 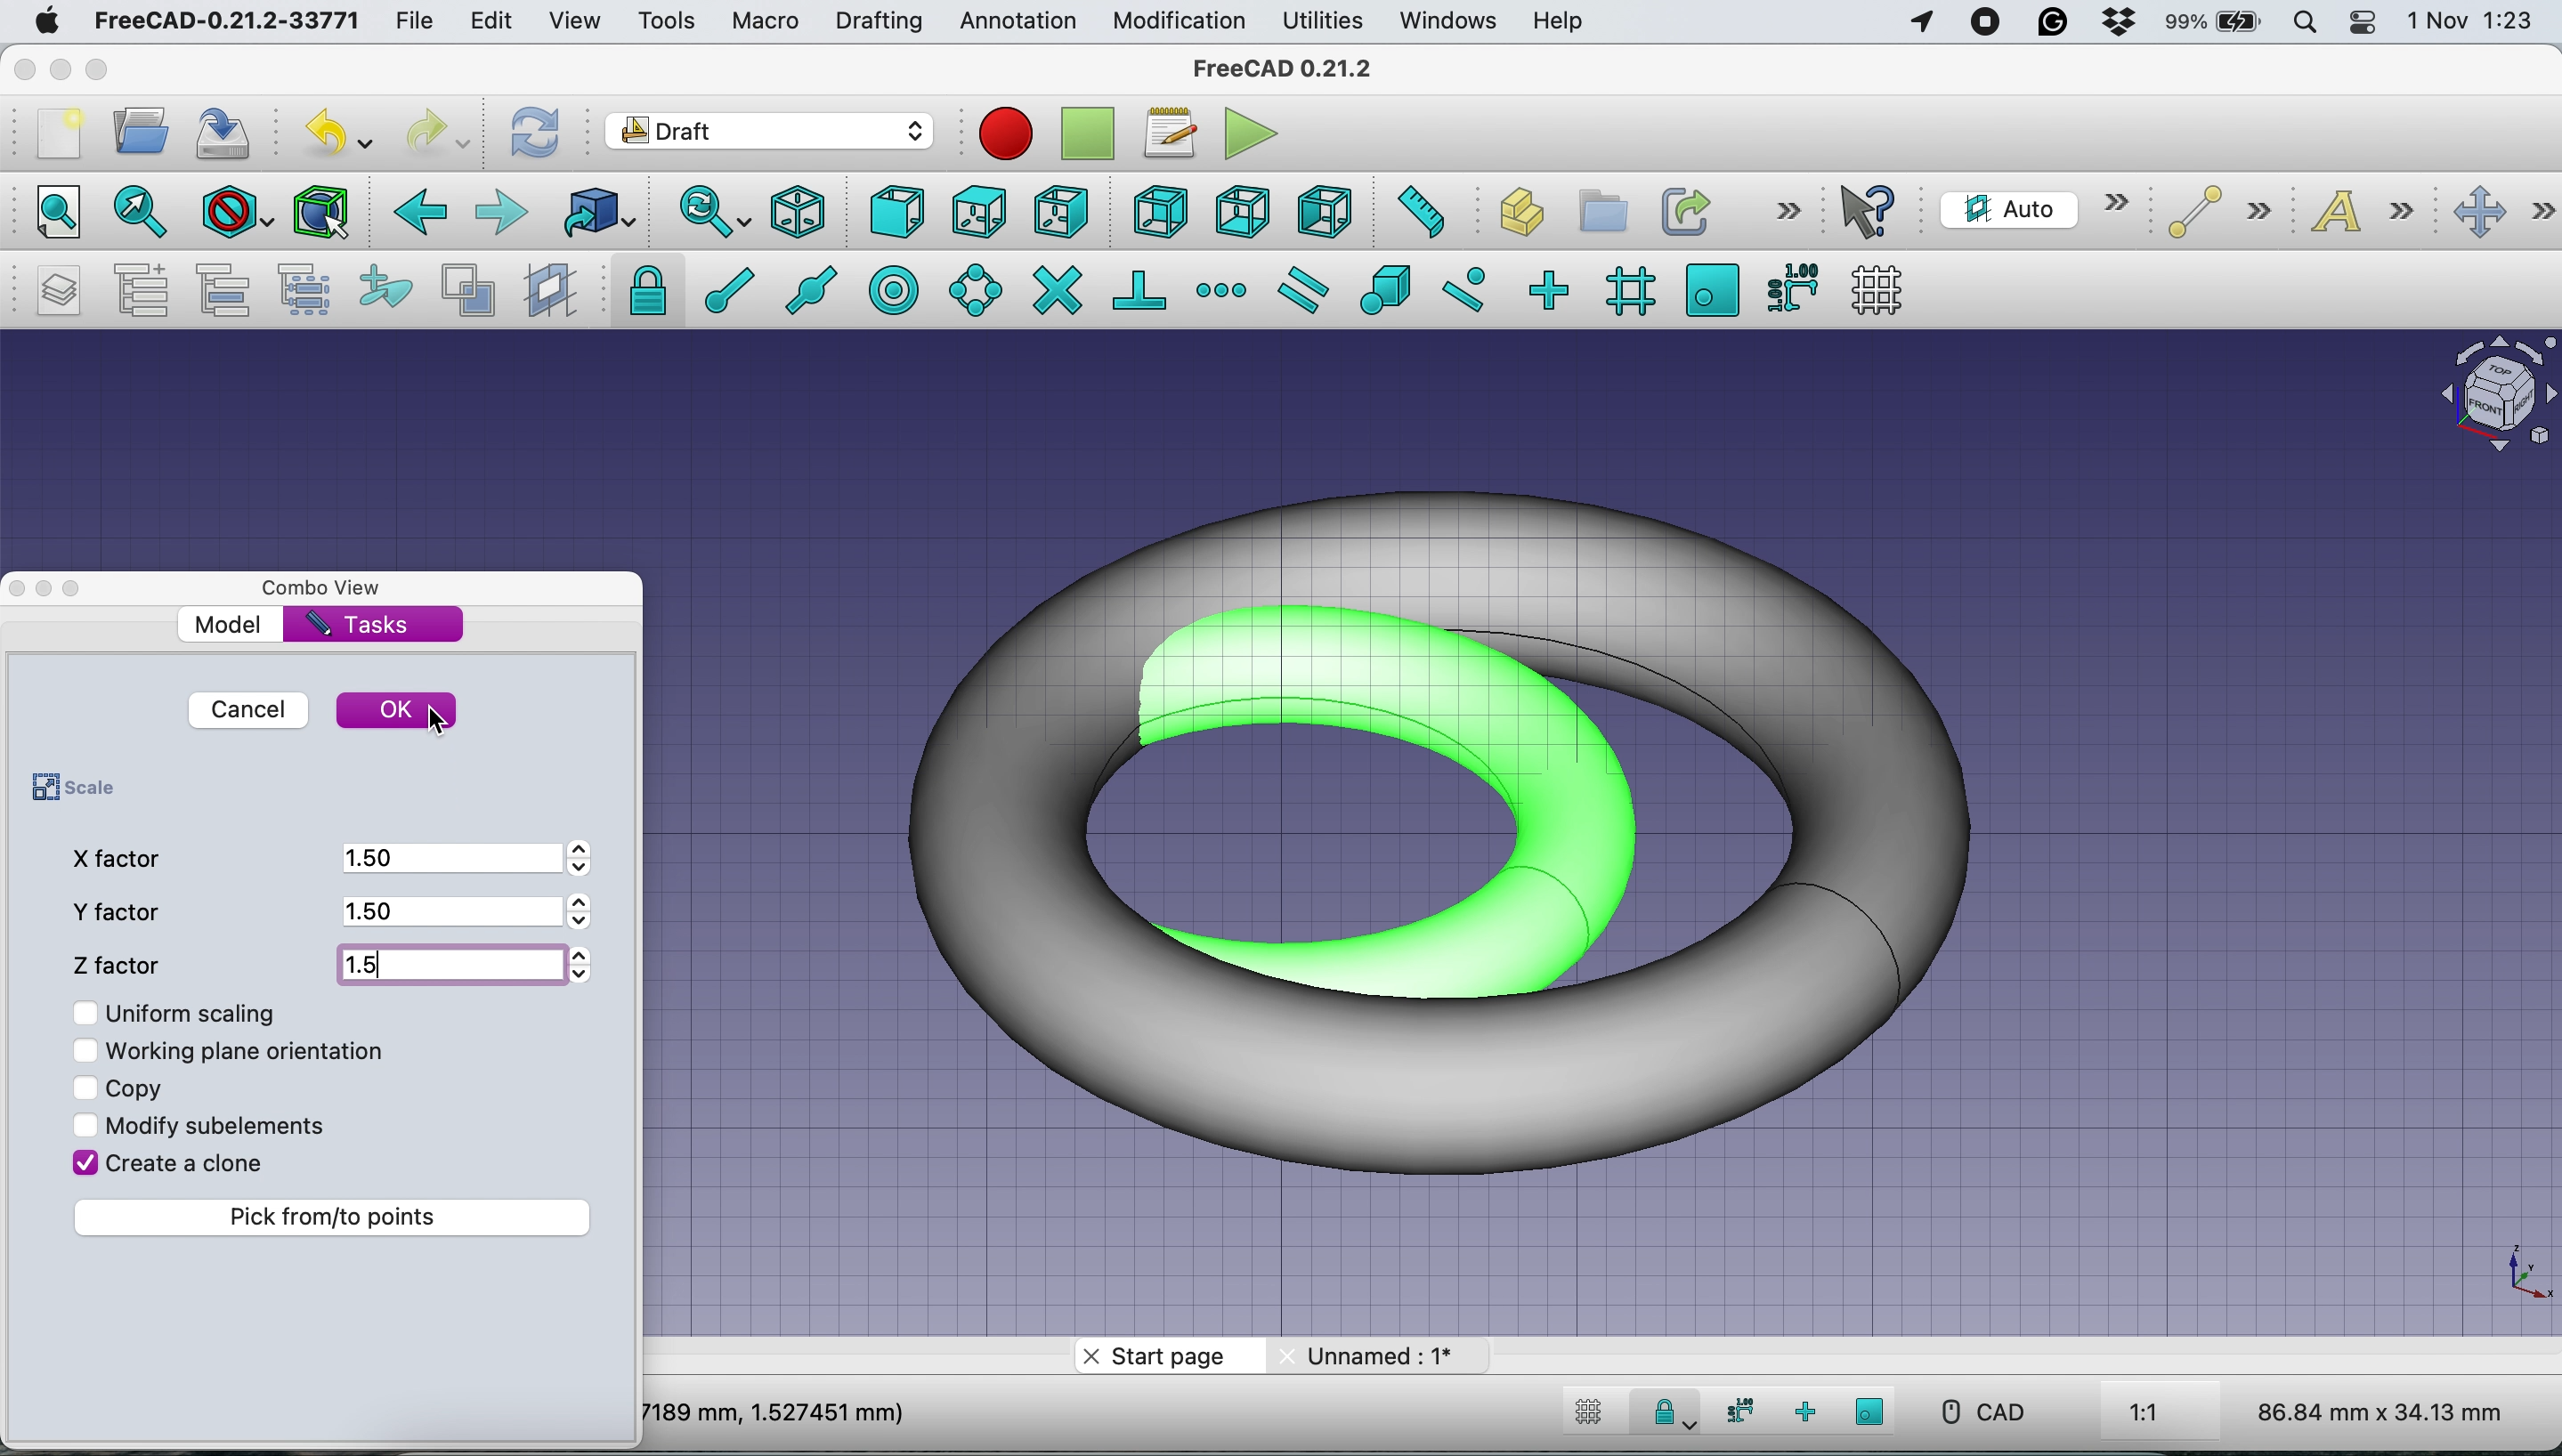 I want to click on y factor, so click(x=124, y=911).